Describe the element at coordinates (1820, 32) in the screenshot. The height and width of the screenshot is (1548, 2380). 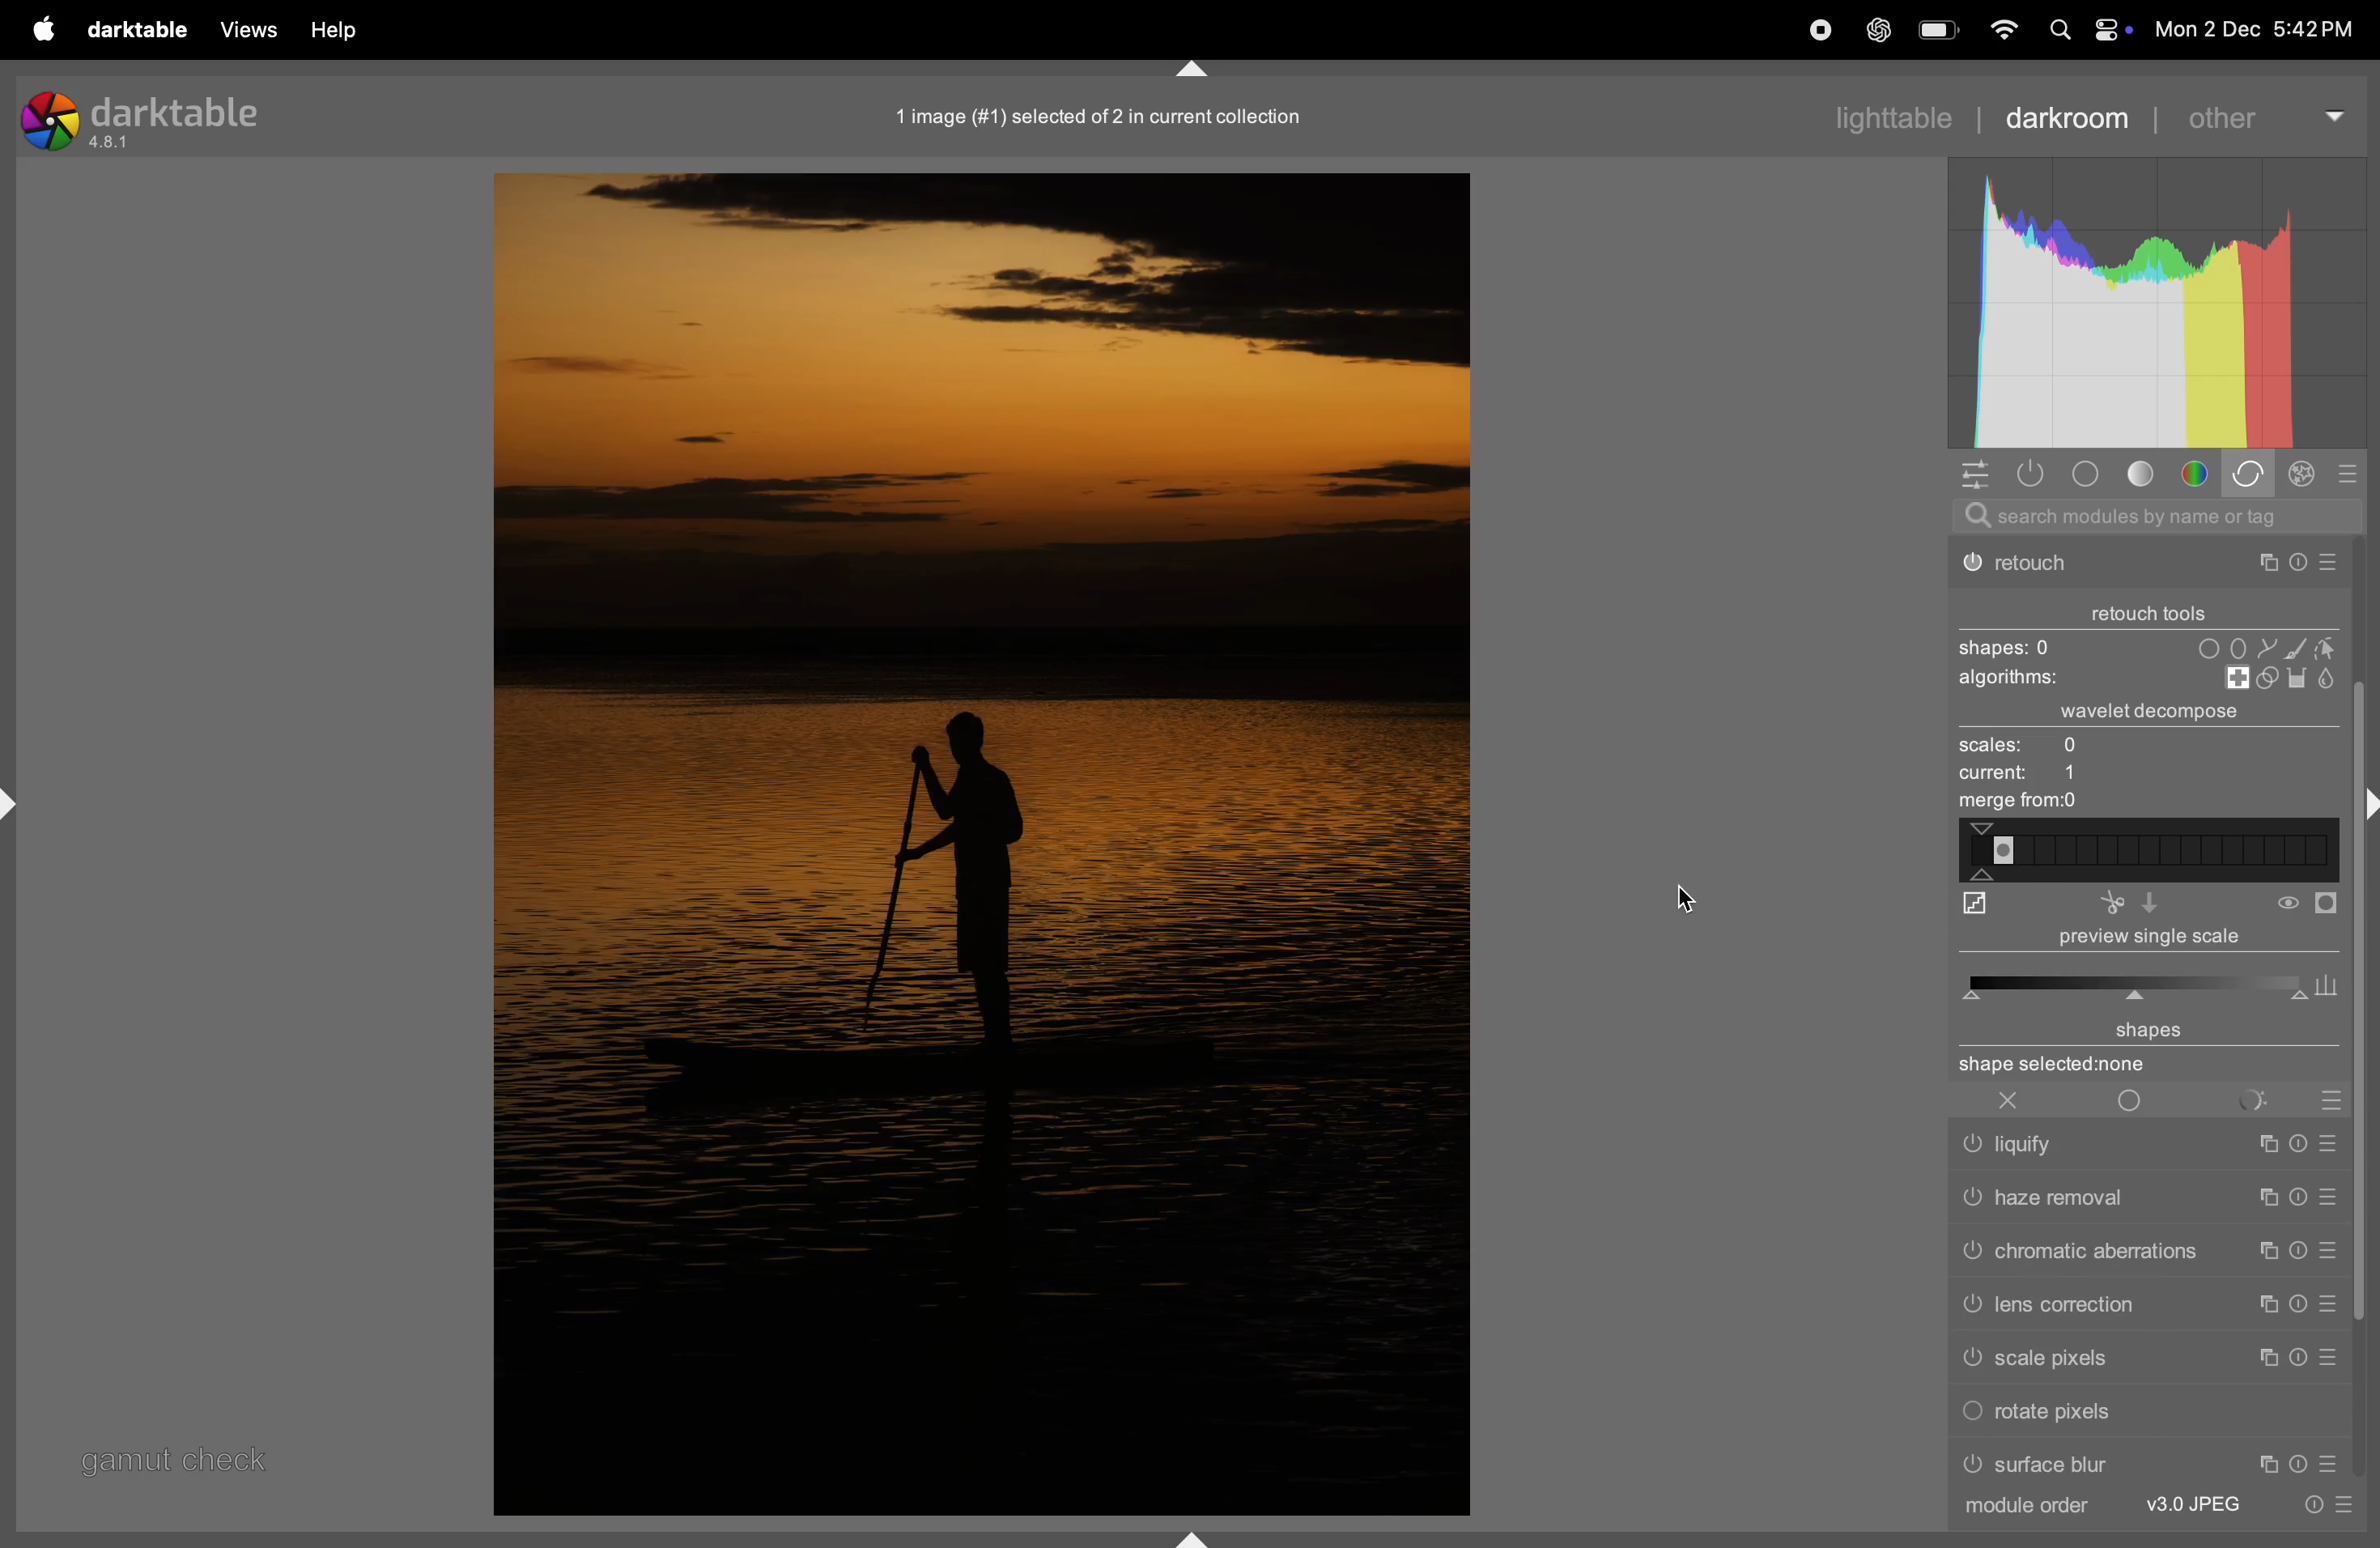
I see `record` at that location.